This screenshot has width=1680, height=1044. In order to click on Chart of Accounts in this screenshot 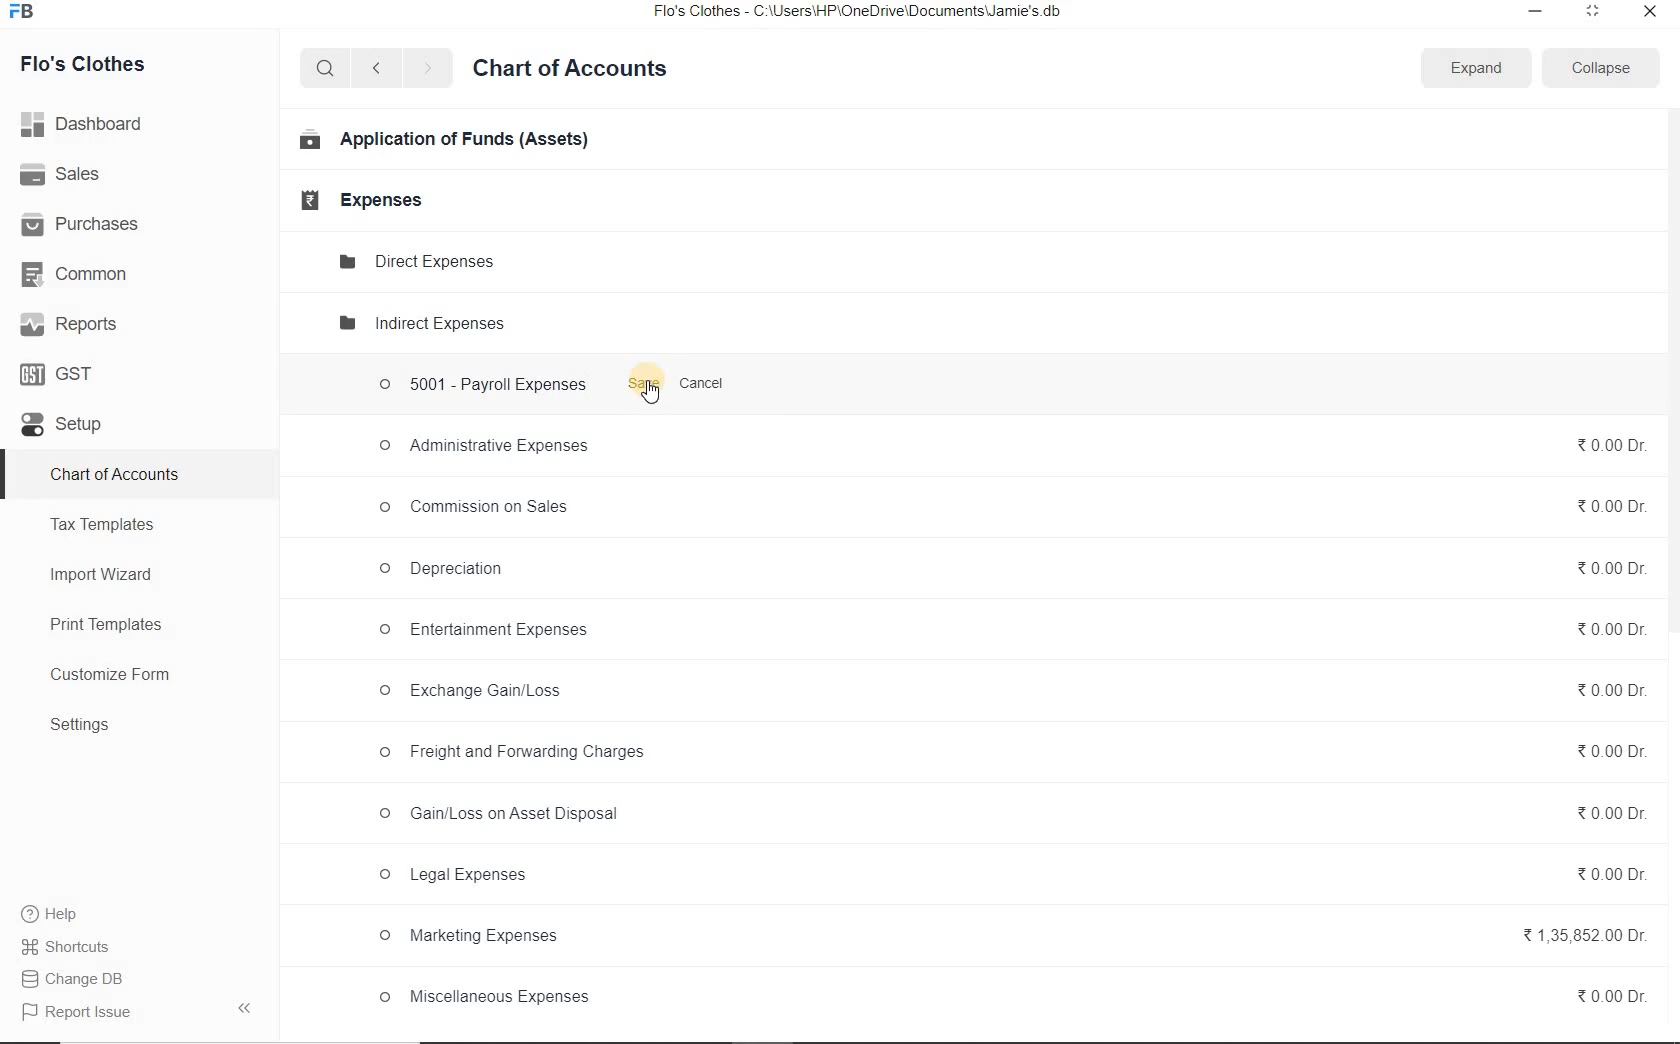, I will do `click(114, 476)`.